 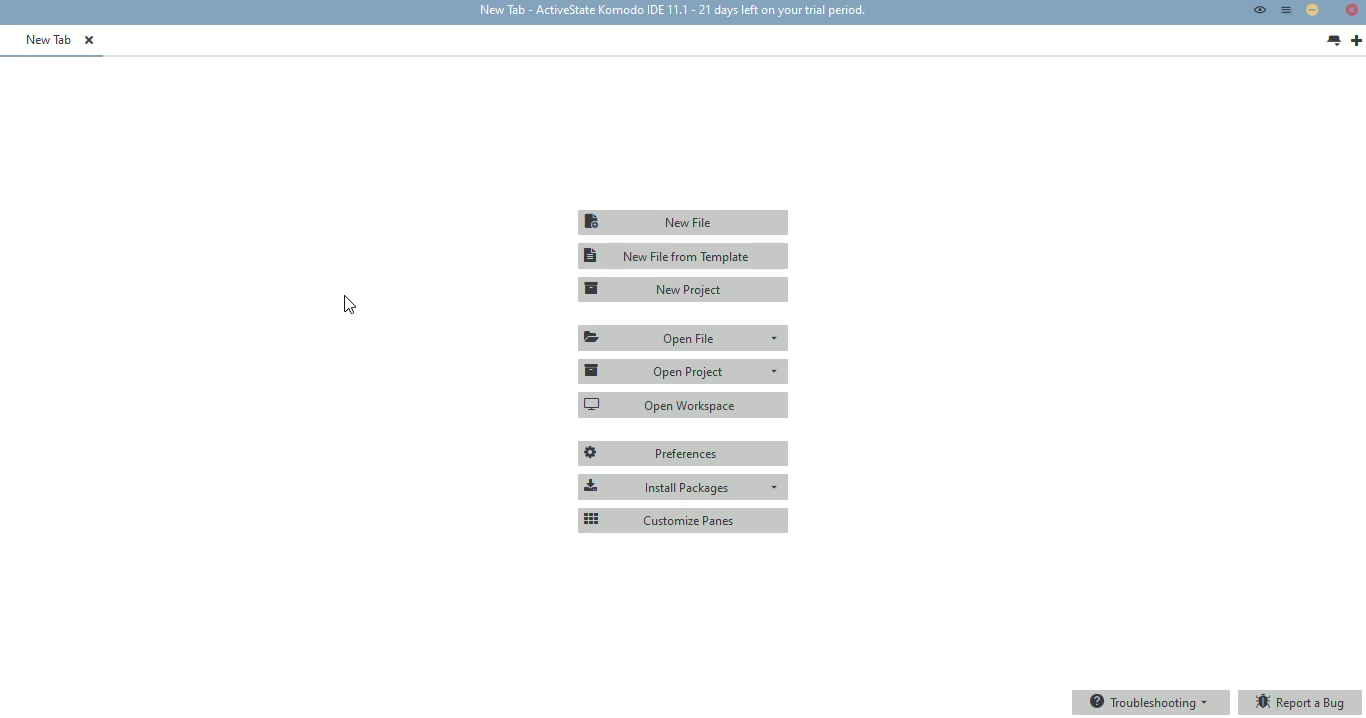 What do you see at coordinates (1152, 703) in the screenshot?
I see `troubleshooting` at bounding box center [1152, 703].